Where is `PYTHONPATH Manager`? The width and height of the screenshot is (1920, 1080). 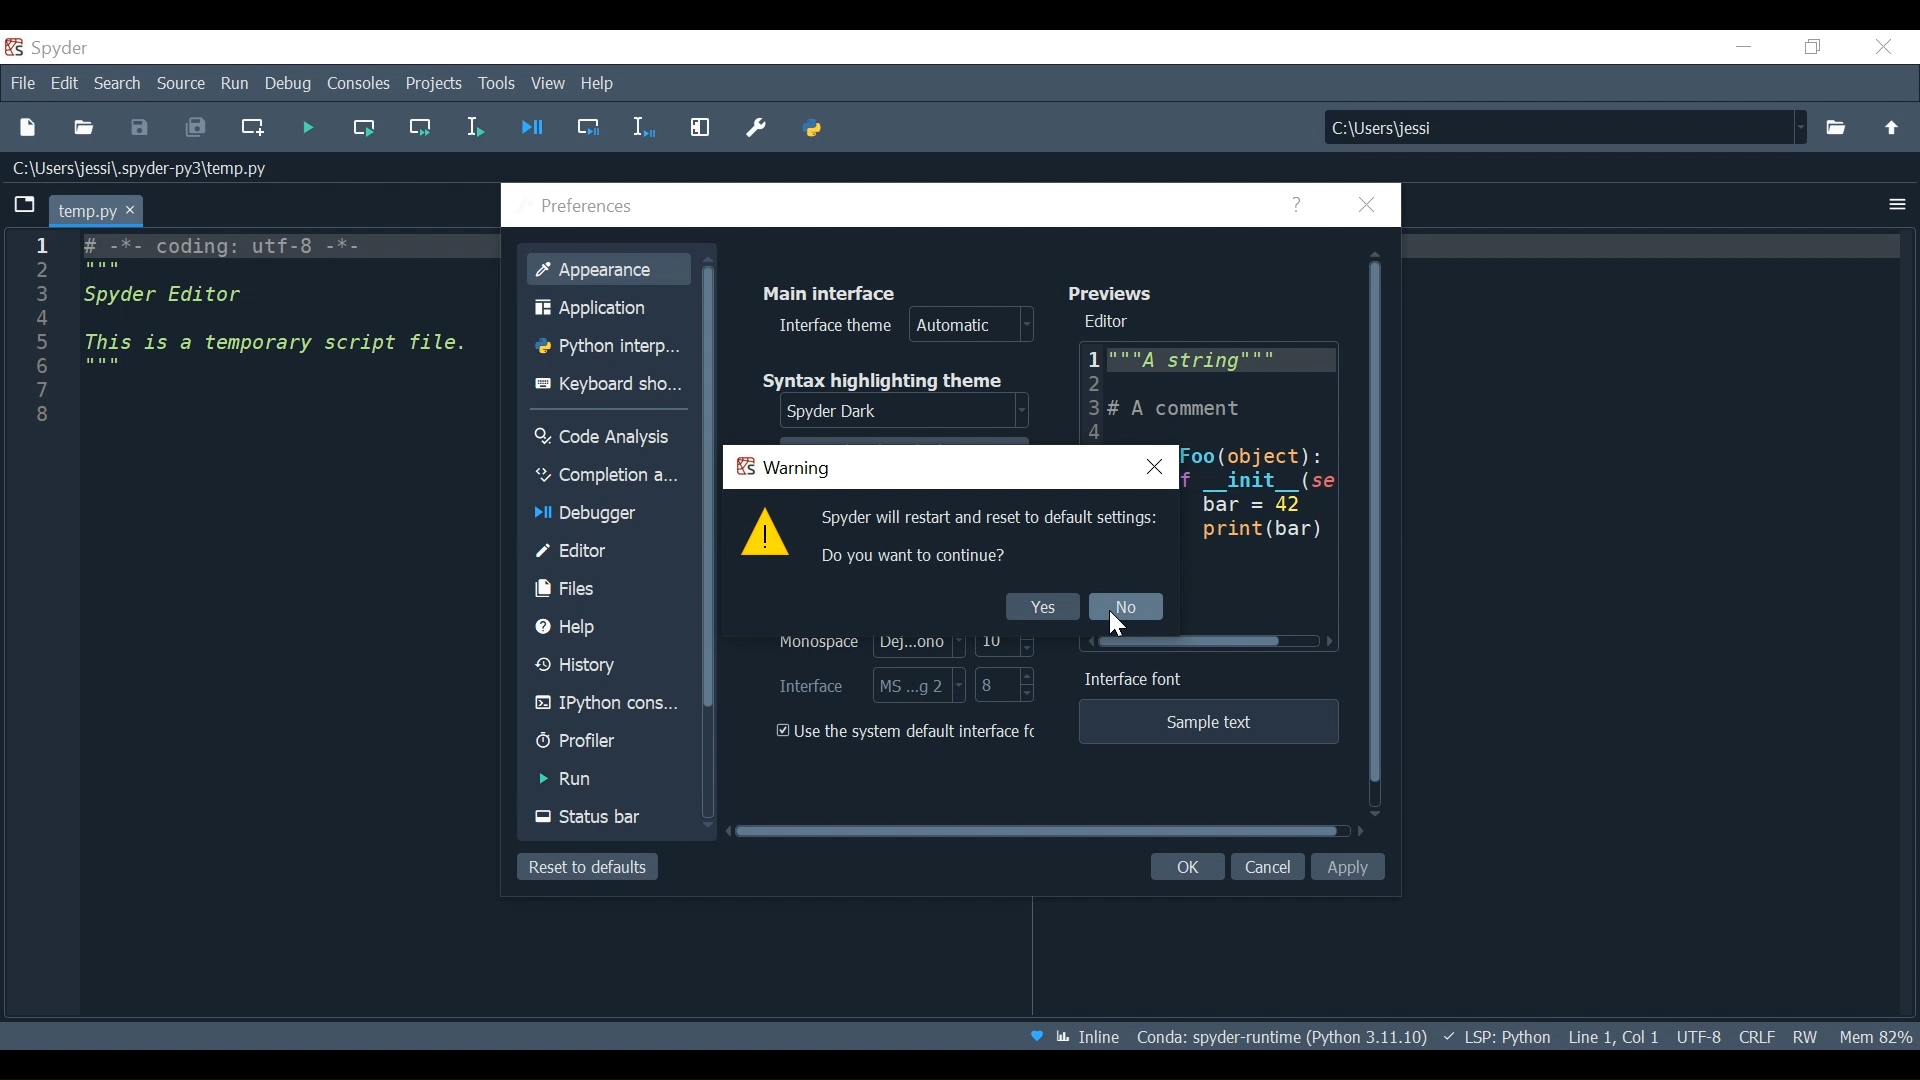 PYTHONPATH Manager is located at coordinates (813, 130).